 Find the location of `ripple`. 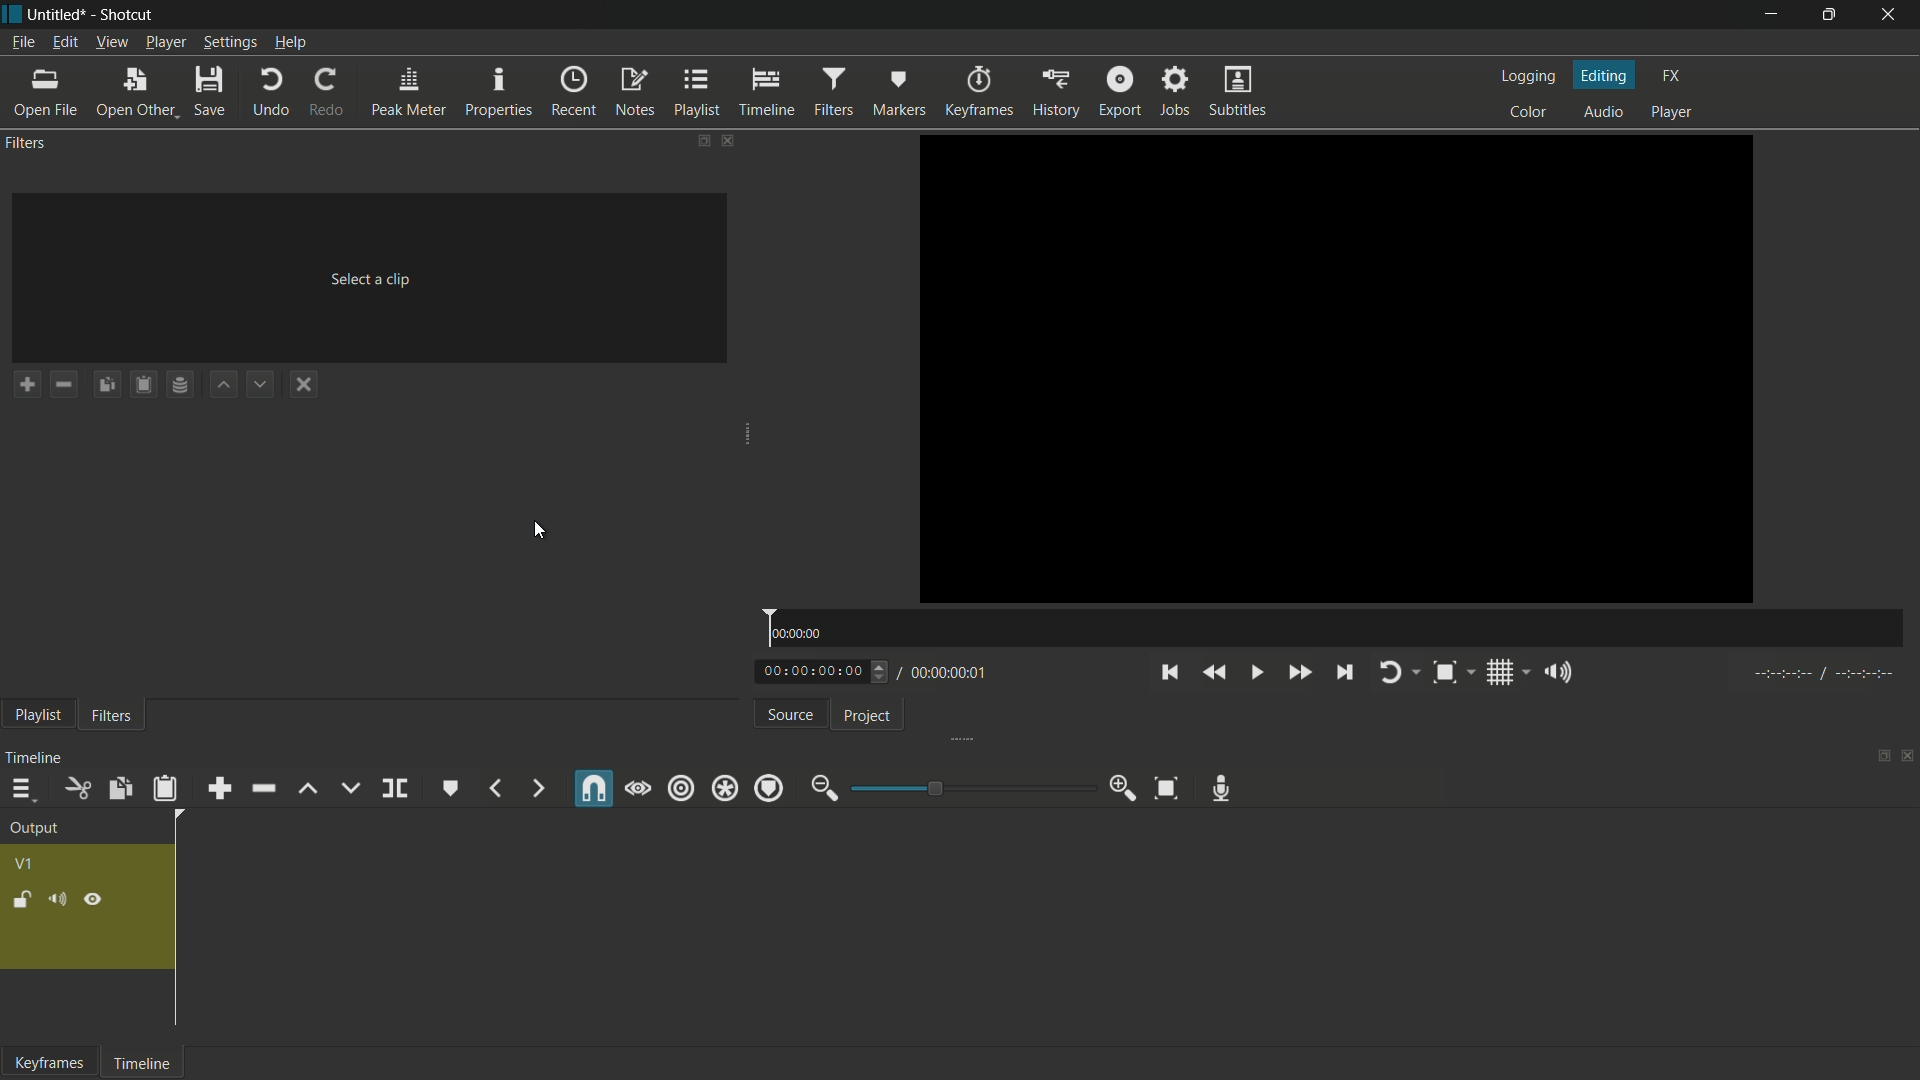

ripple is located at coordinates (681, 787).